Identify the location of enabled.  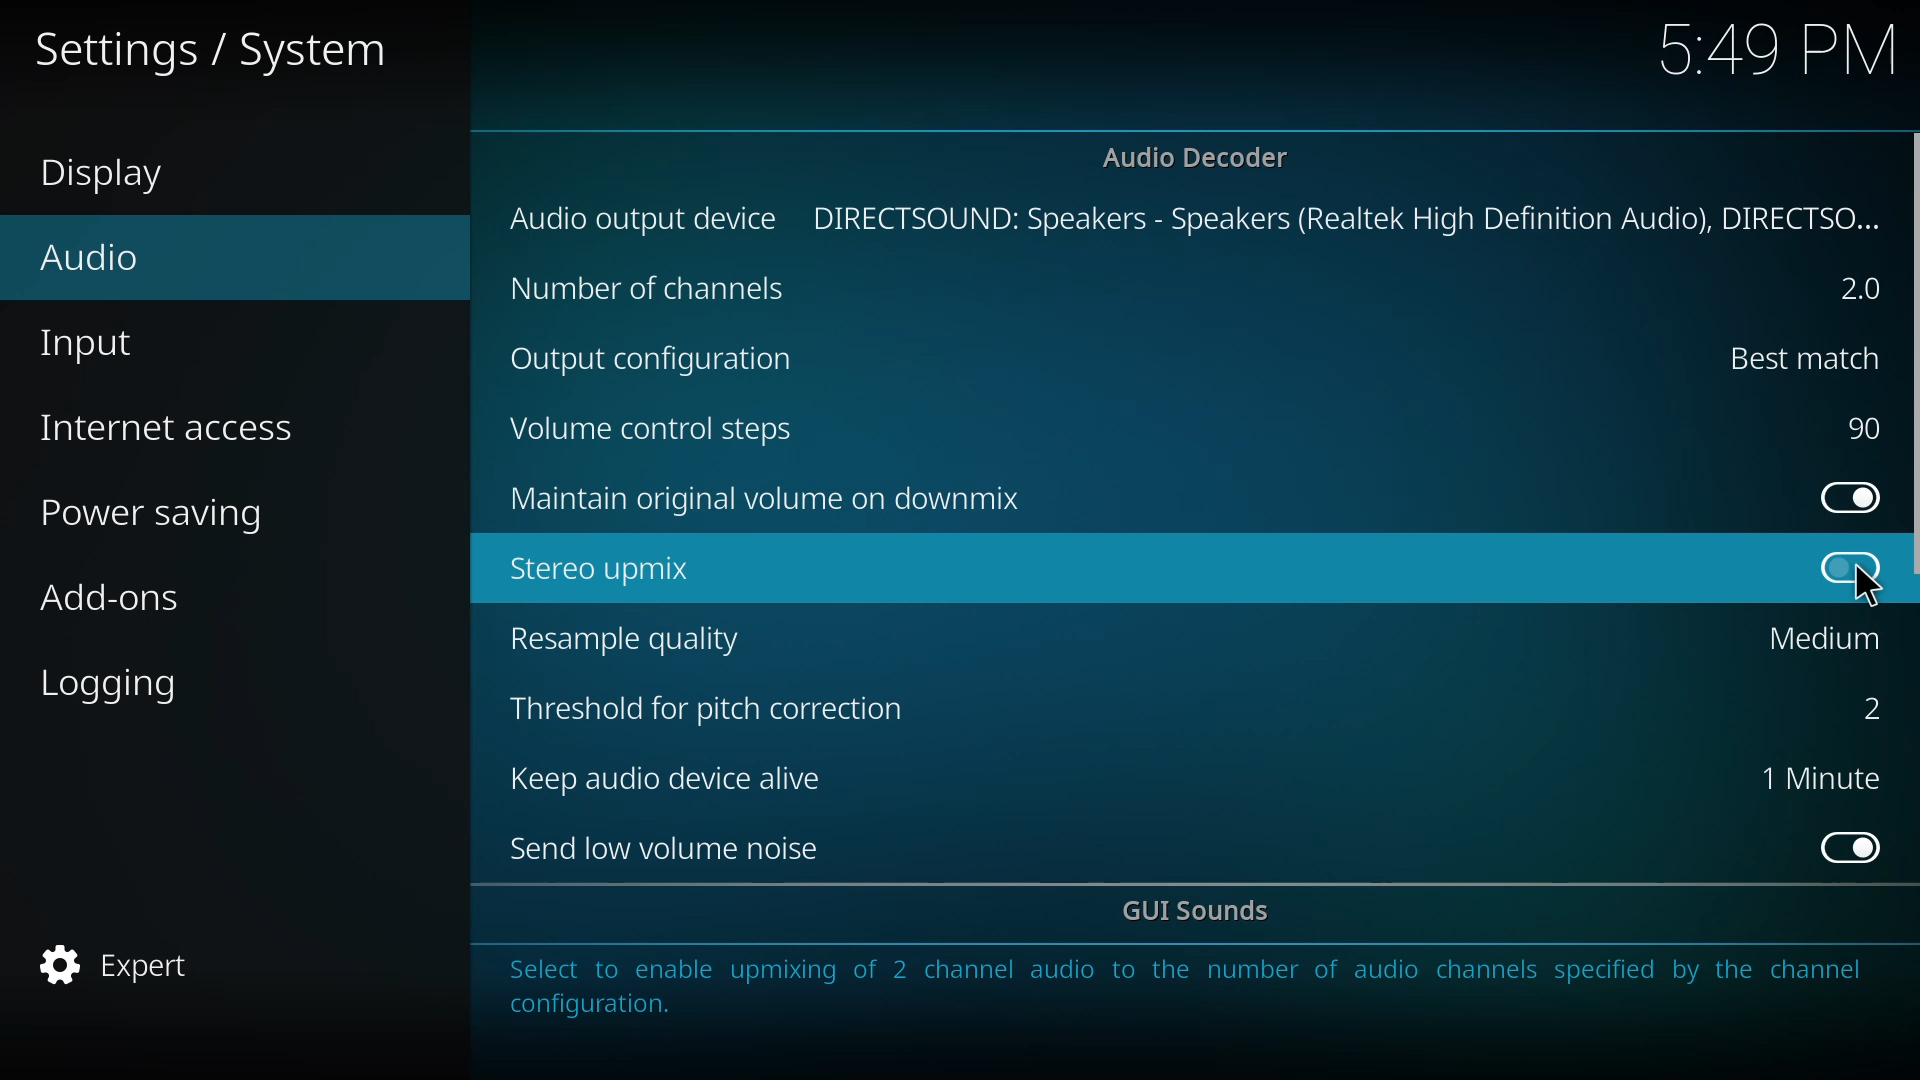
(1852, 845).